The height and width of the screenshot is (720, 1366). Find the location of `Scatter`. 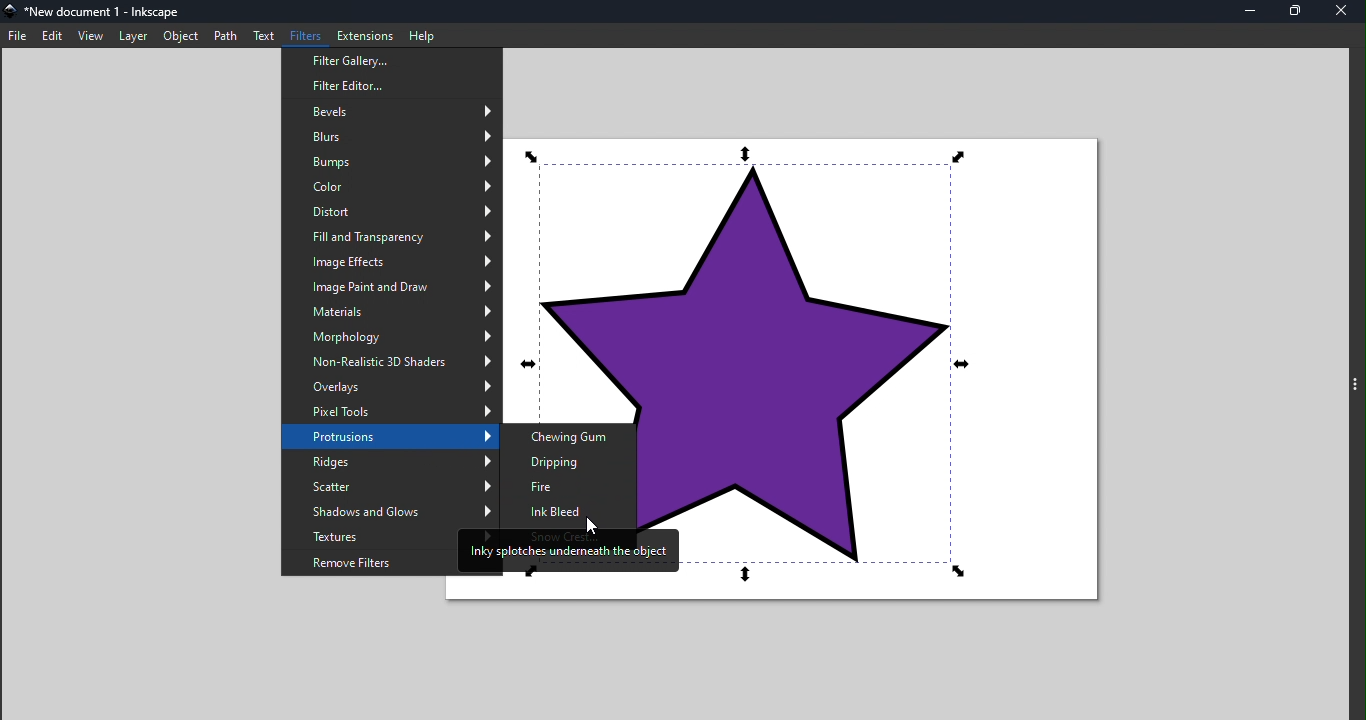

Scatter is located at coordinates (389, 486).